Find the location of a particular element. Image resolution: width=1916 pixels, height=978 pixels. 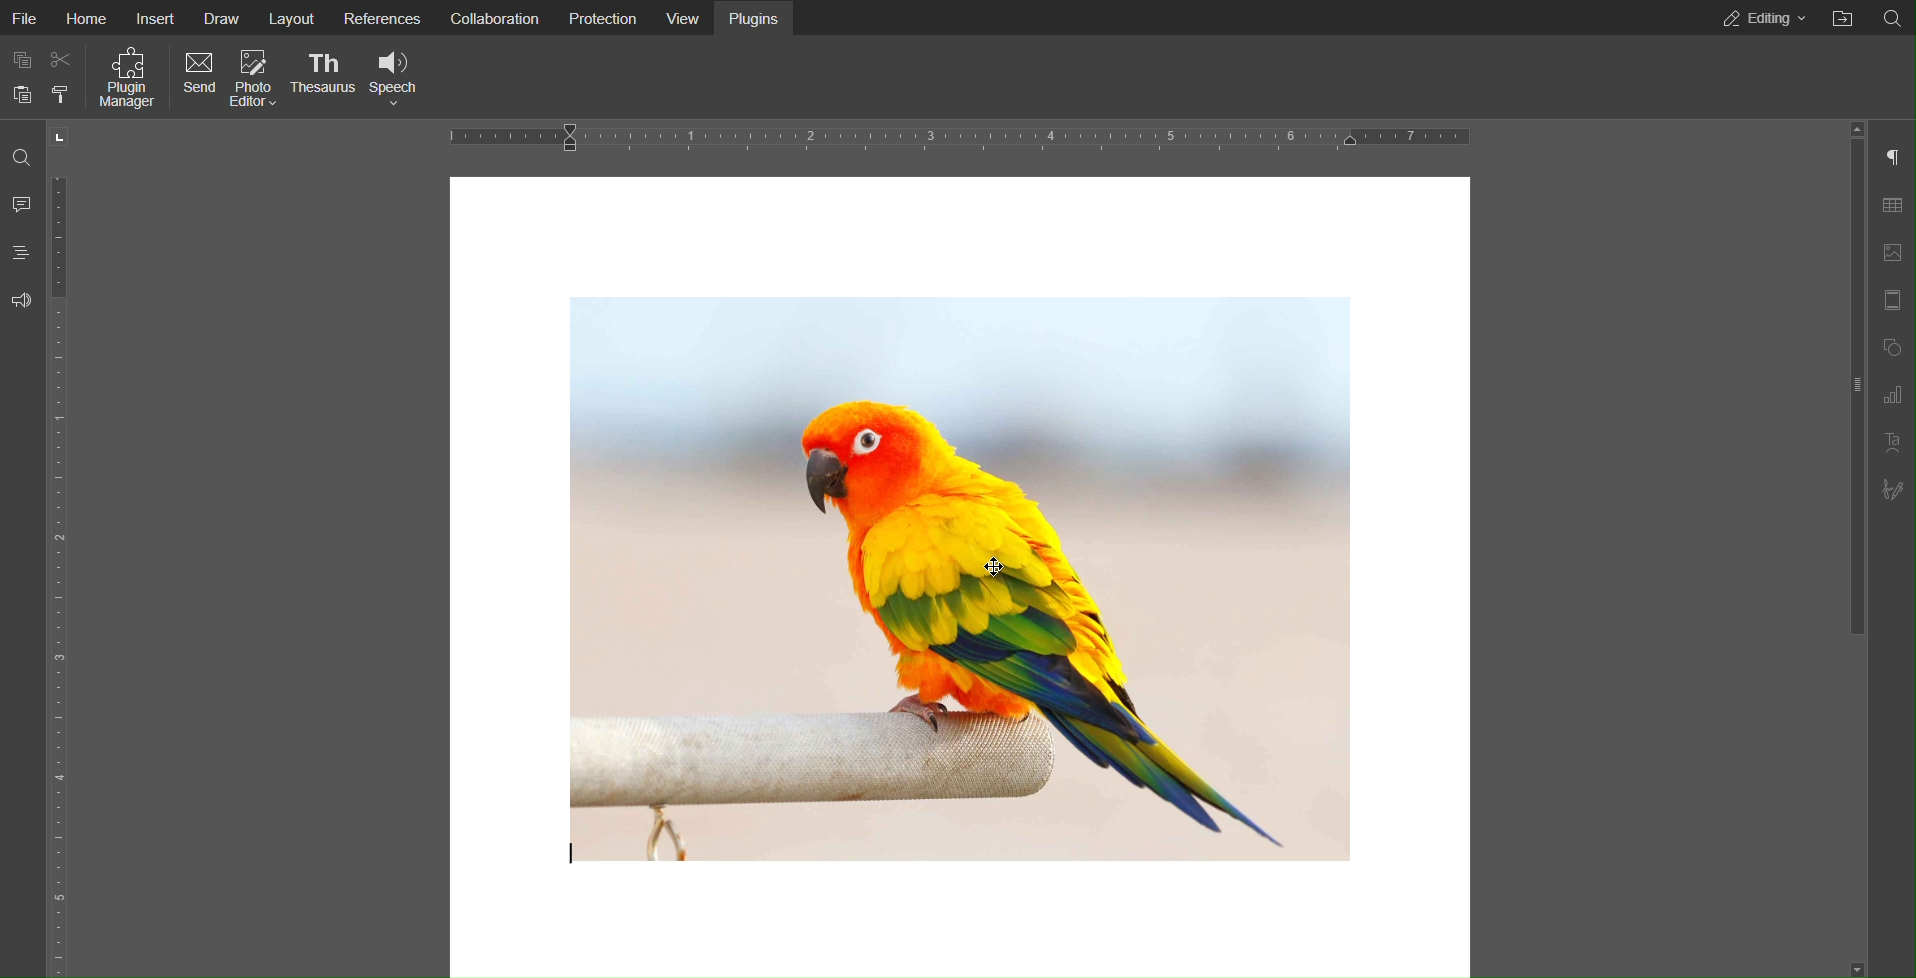

Shape Settings is located at coordinates (1890, 348).